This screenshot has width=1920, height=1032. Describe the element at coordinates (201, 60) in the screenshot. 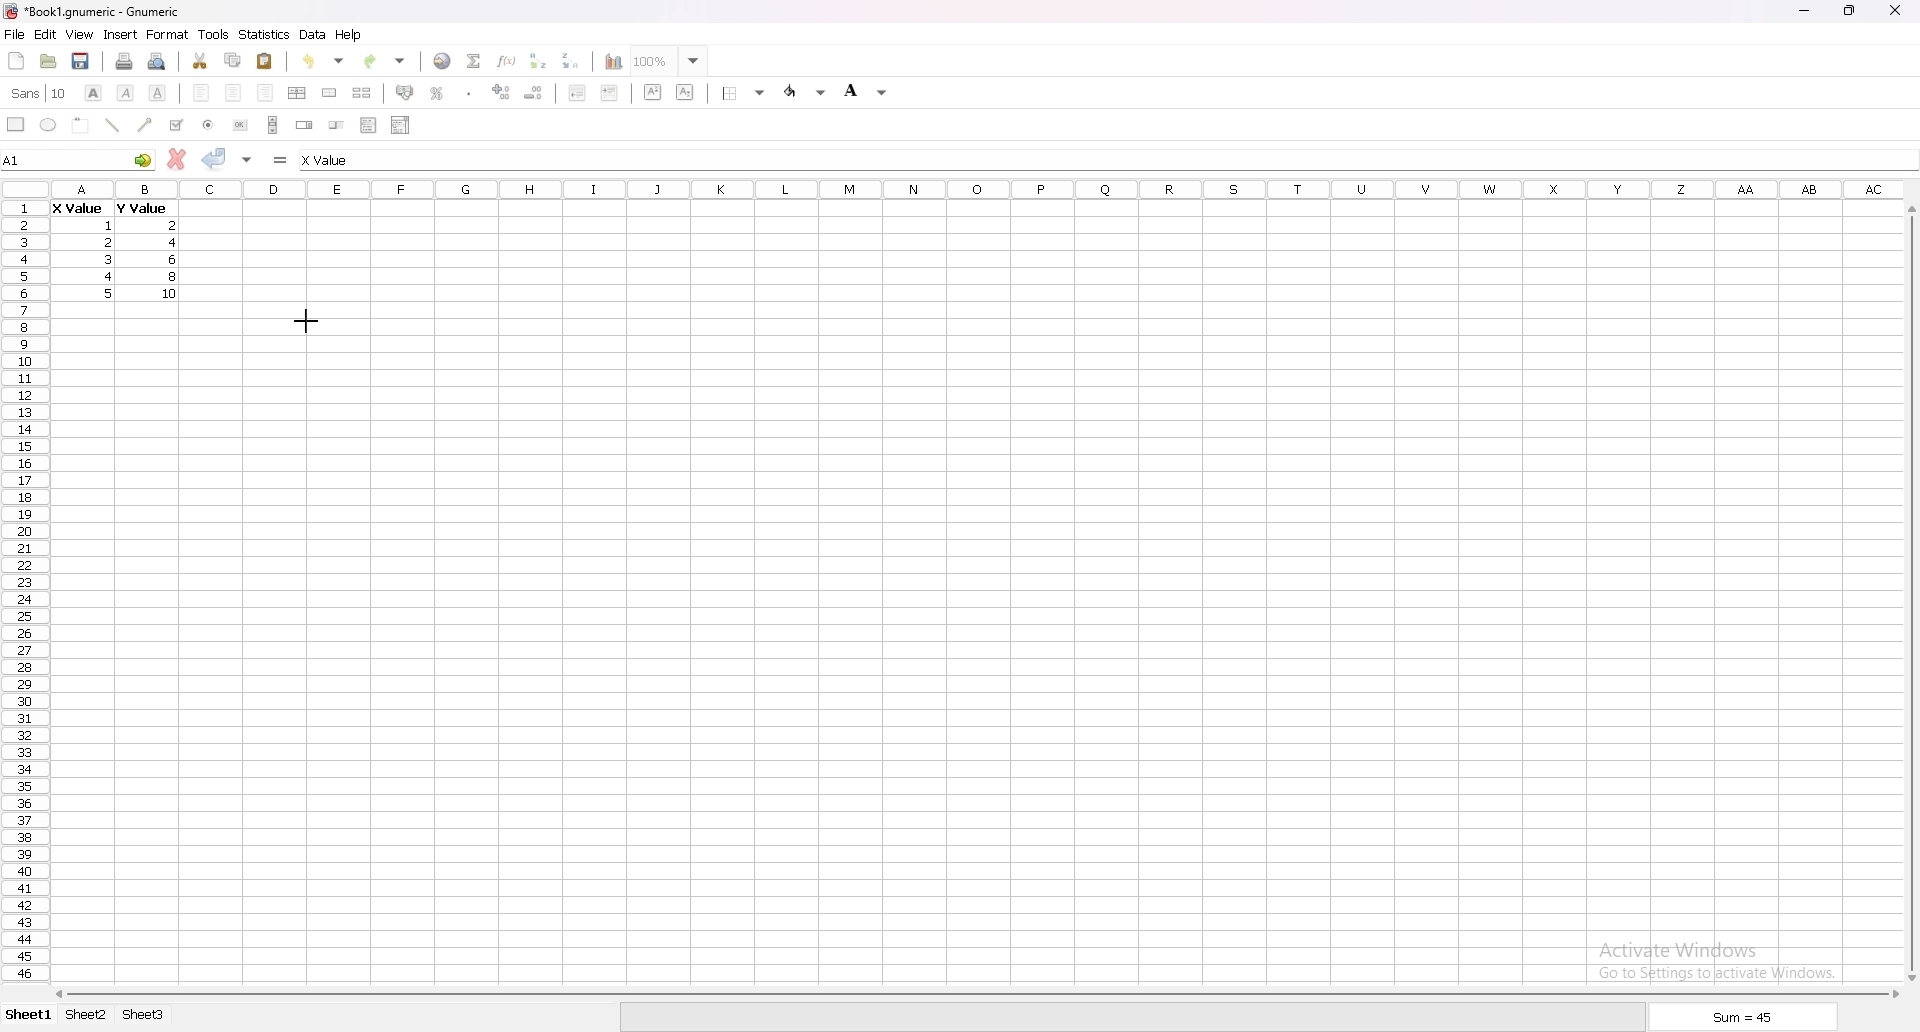

I see `cut` at that location.